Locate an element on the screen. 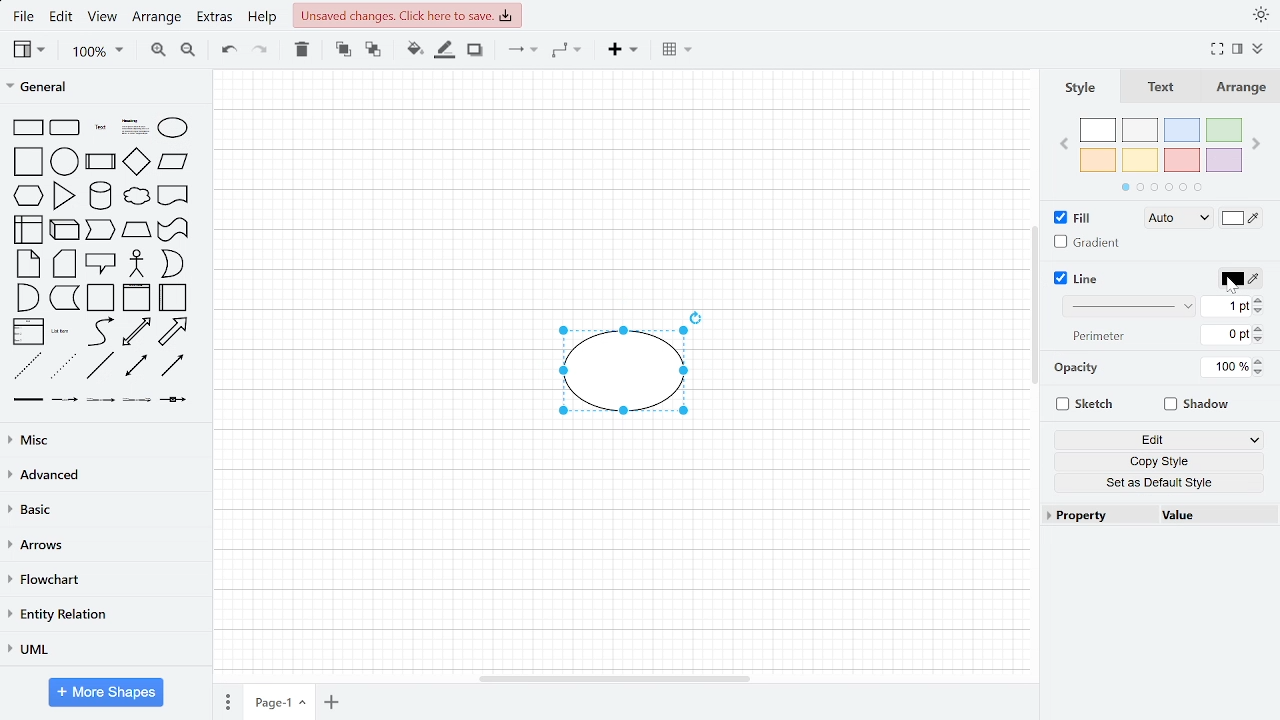  pages in color is located at coordinates (1162, 188).